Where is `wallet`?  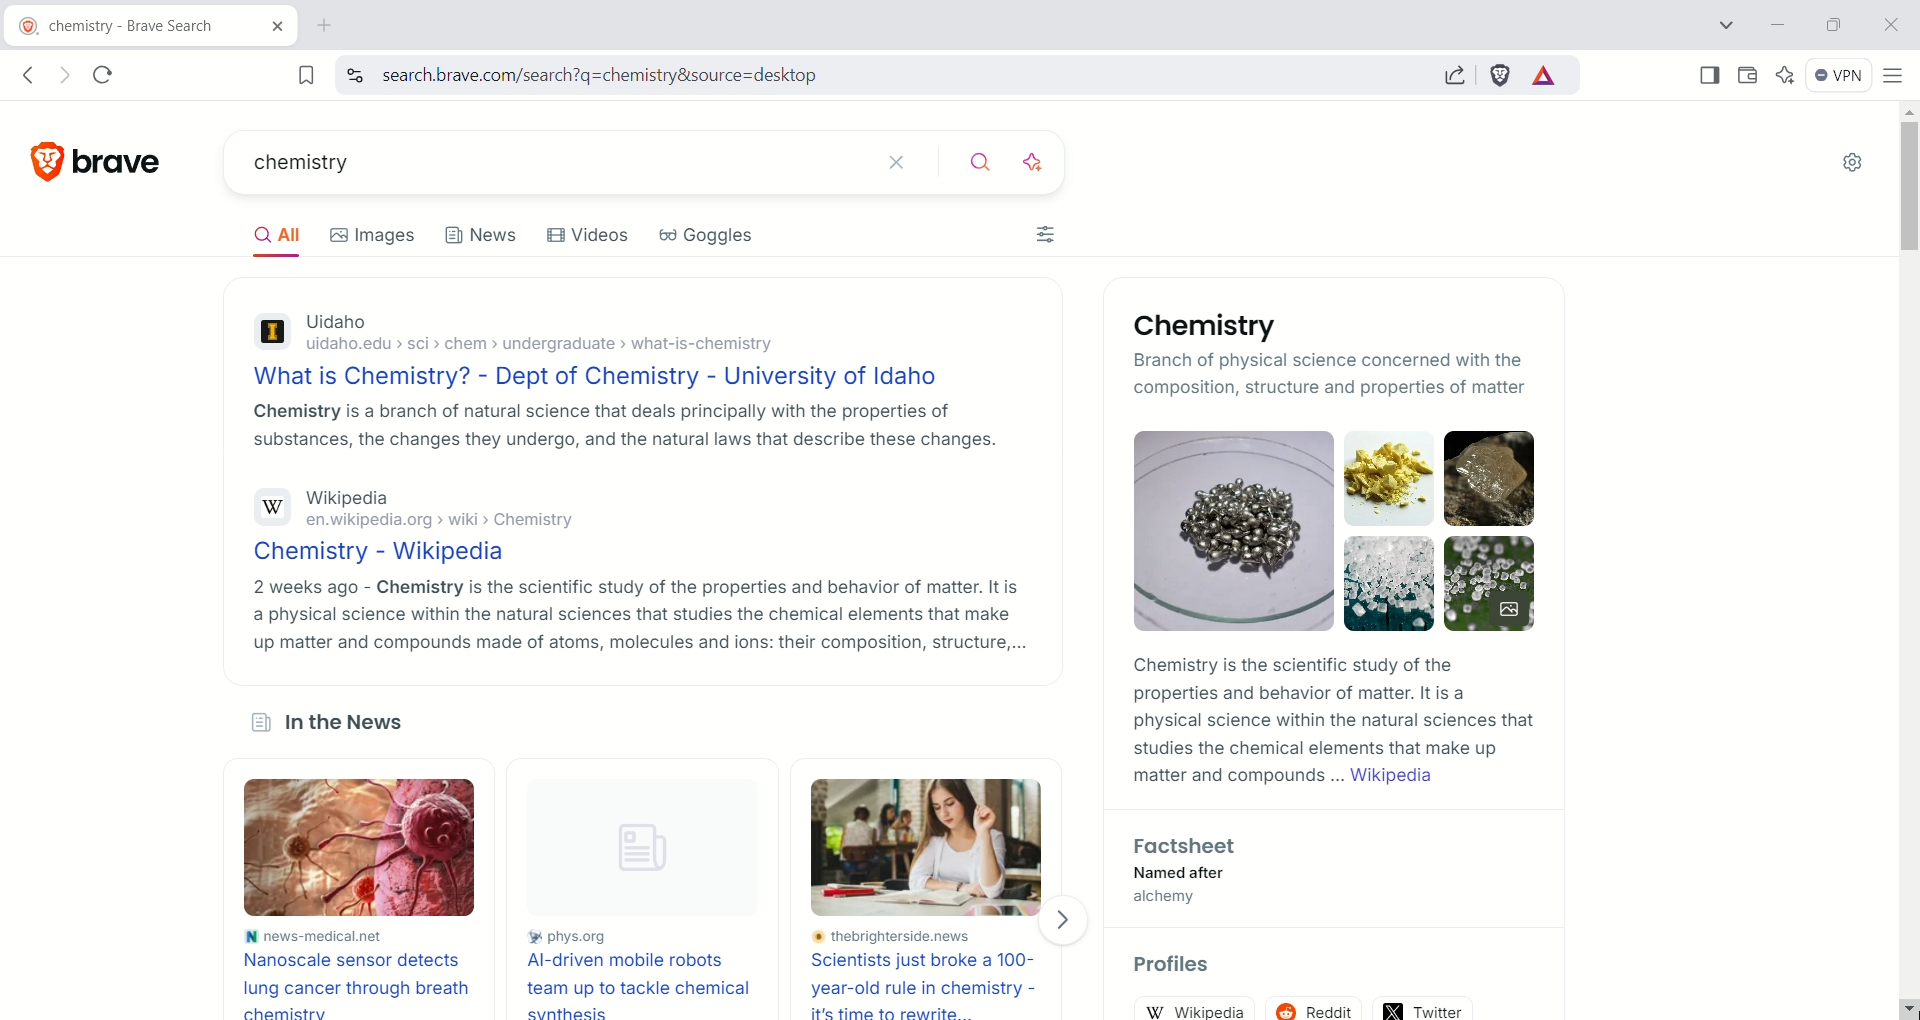 wallet is located at coordinates (1744, 73).